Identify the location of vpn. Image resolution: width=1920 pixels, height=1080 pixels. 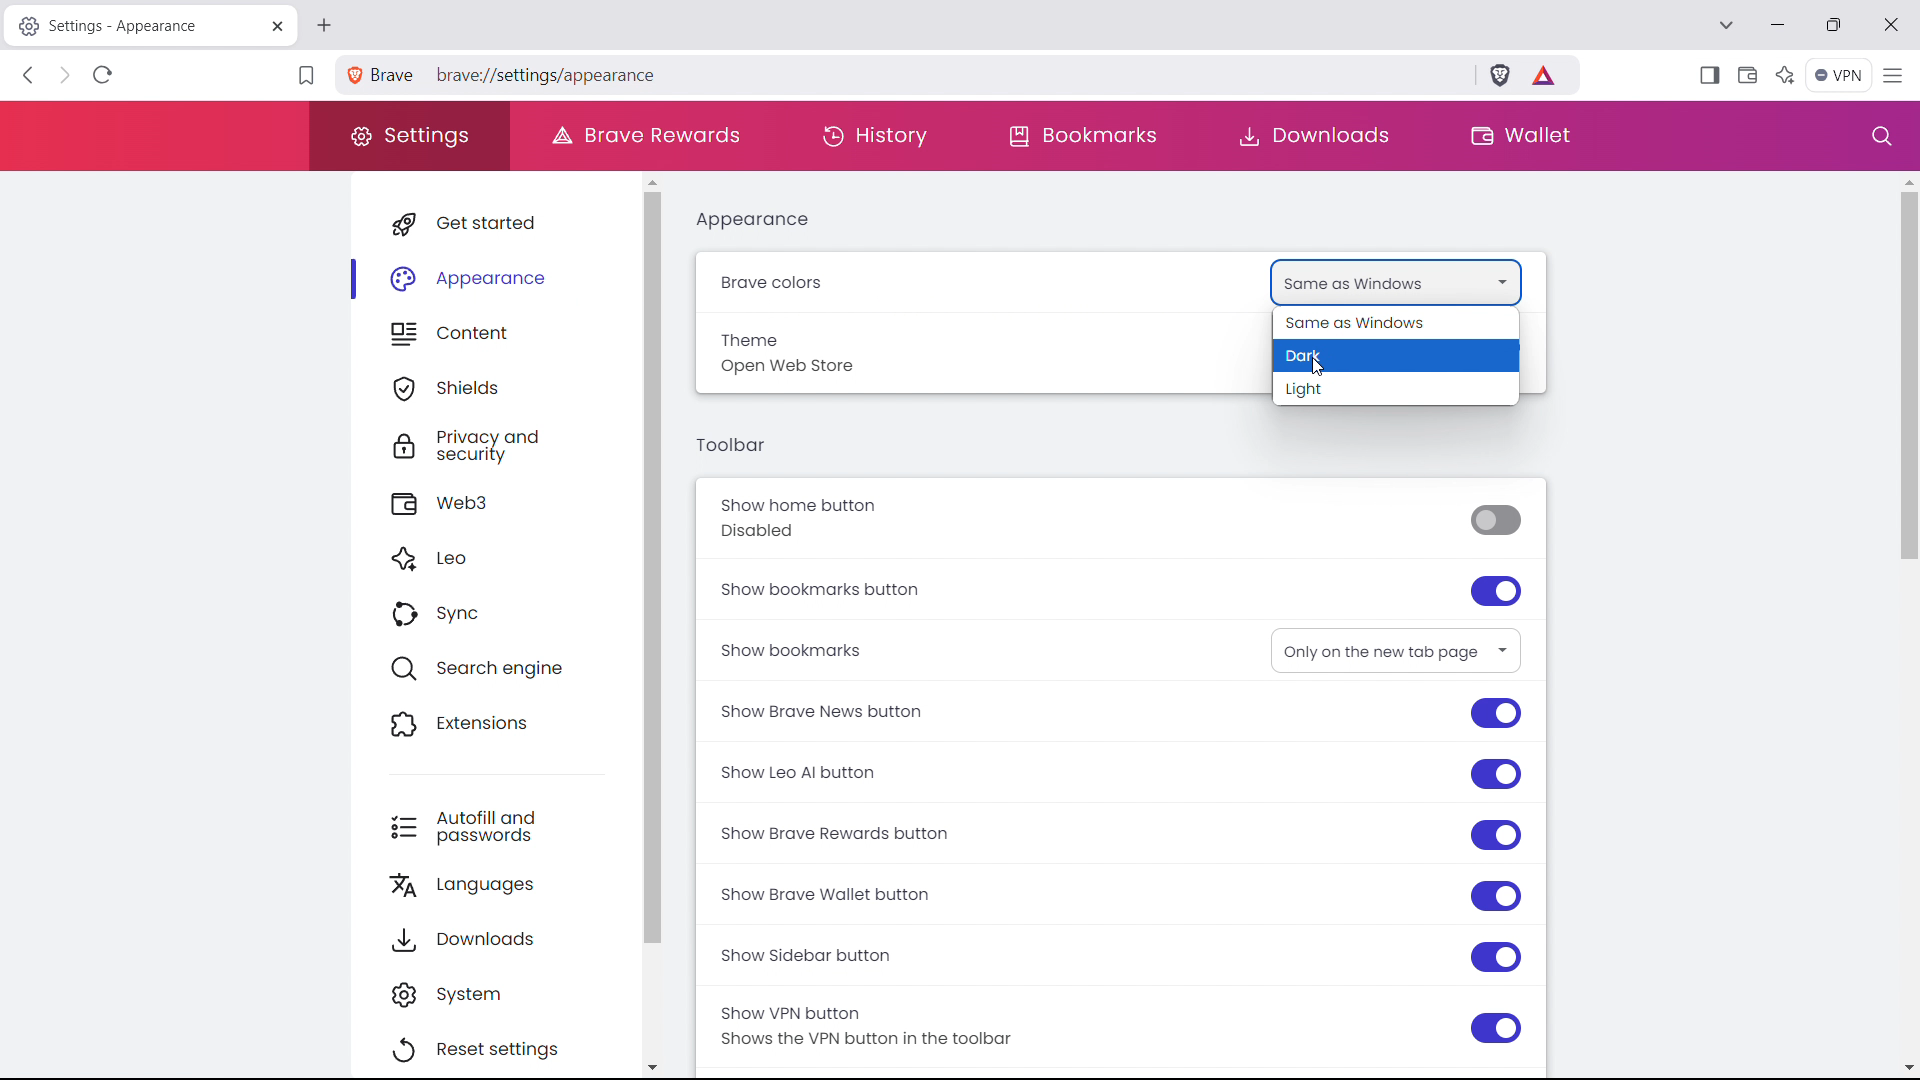
(1840, 74).